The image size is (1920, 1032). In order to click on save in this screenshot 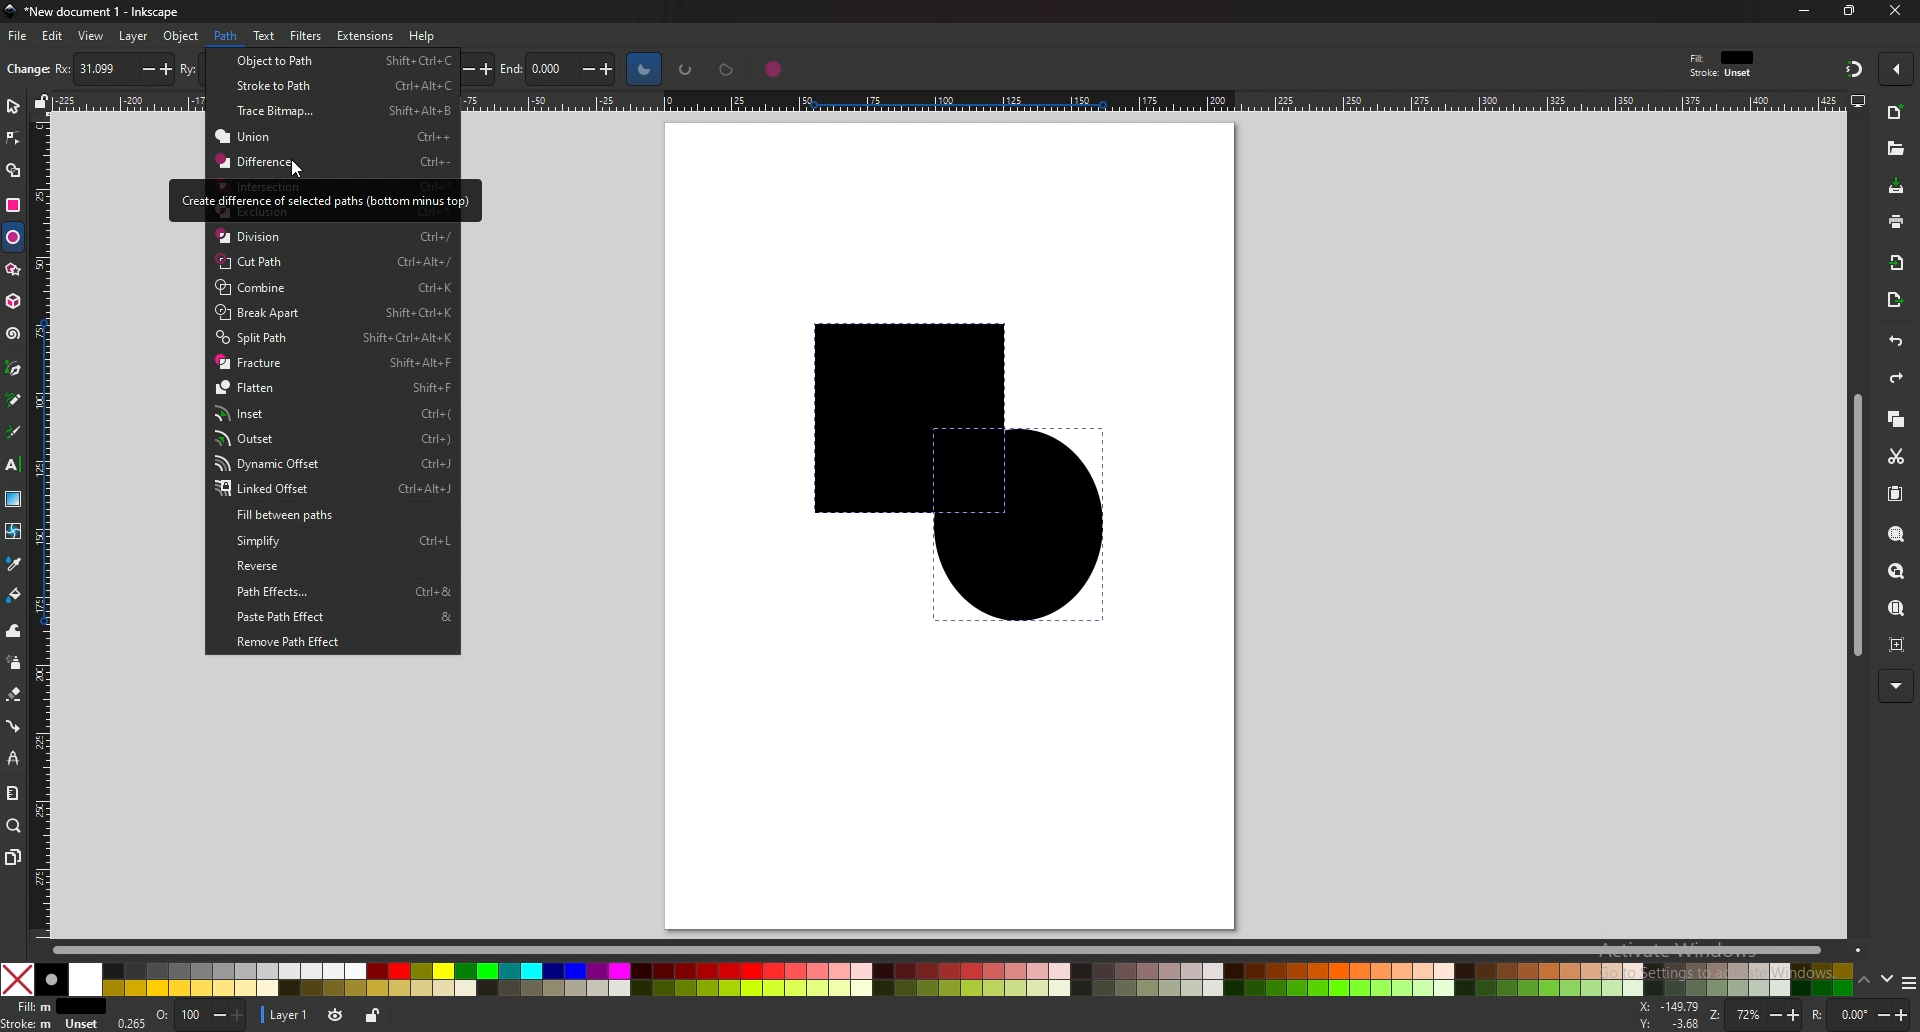, I will do `click(1895, 186)`.